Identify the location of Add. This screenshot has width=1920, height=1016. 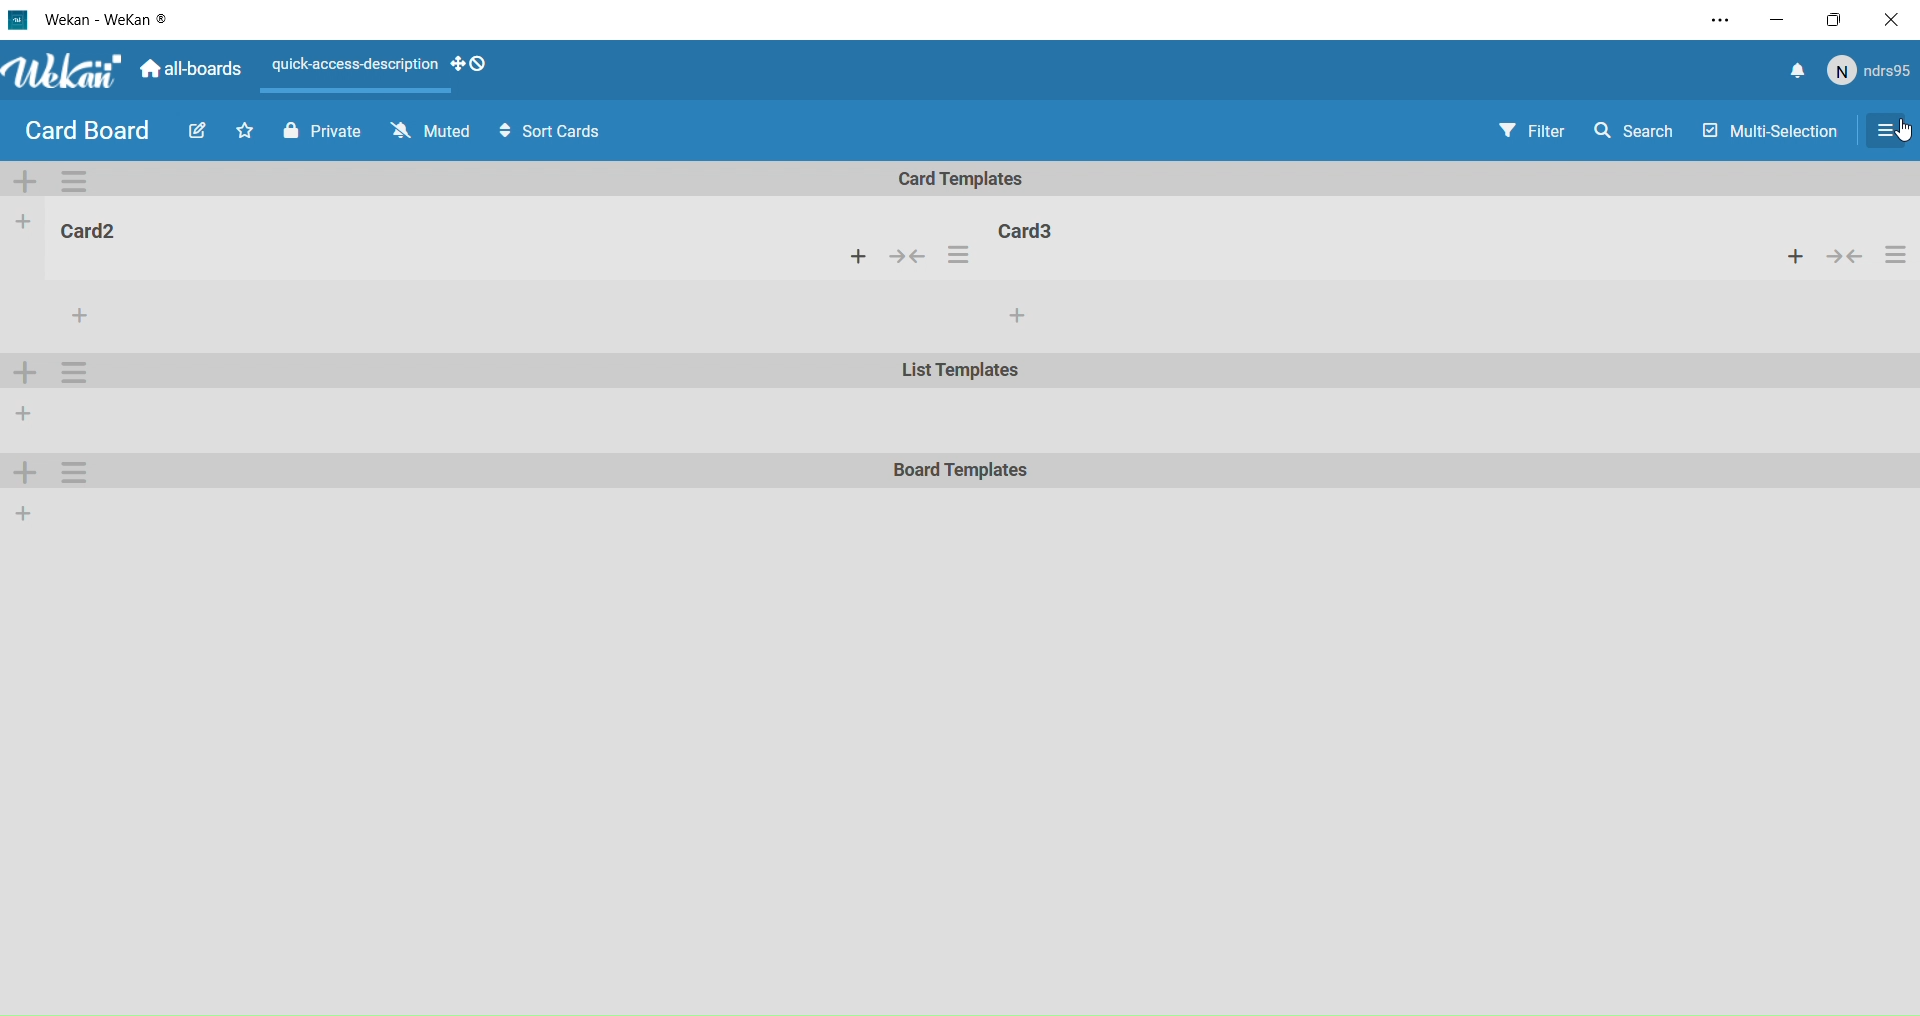
(25, 512).